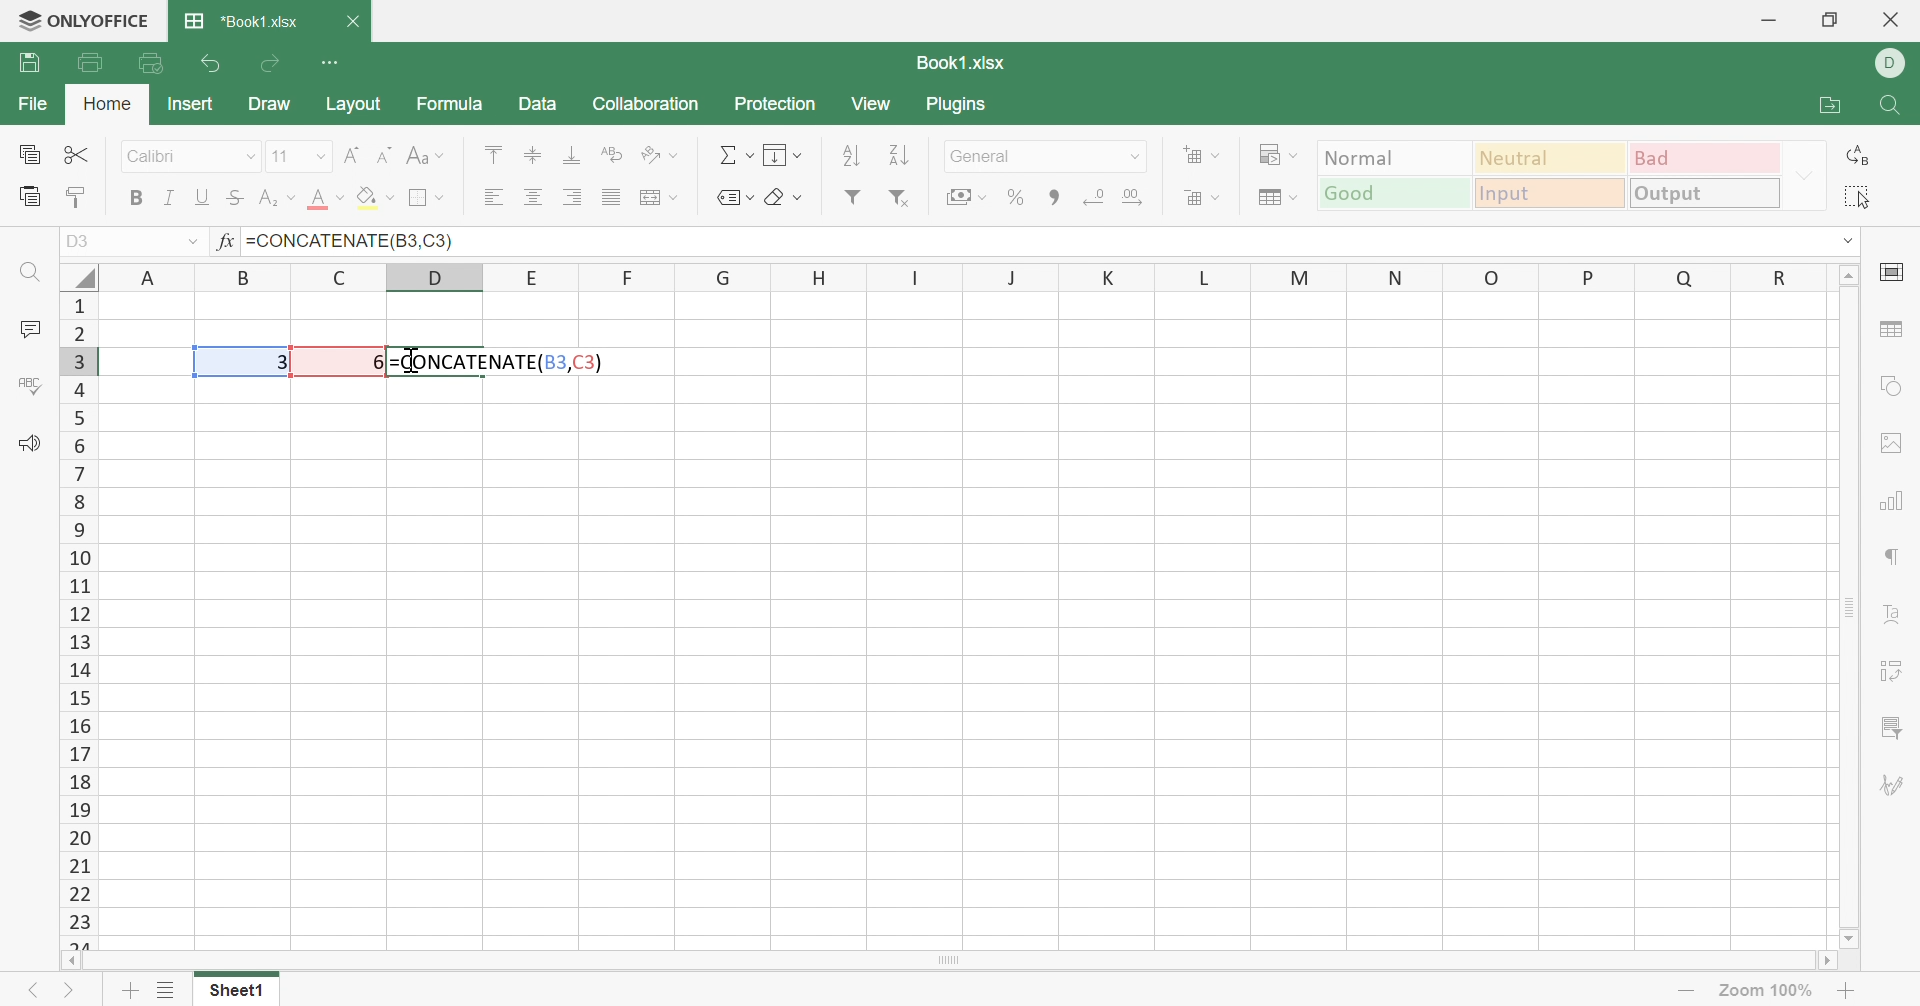 Image resolution: width=1920 pixels, height=1006 pixels. I want to click on Comments, so click(31, 330).